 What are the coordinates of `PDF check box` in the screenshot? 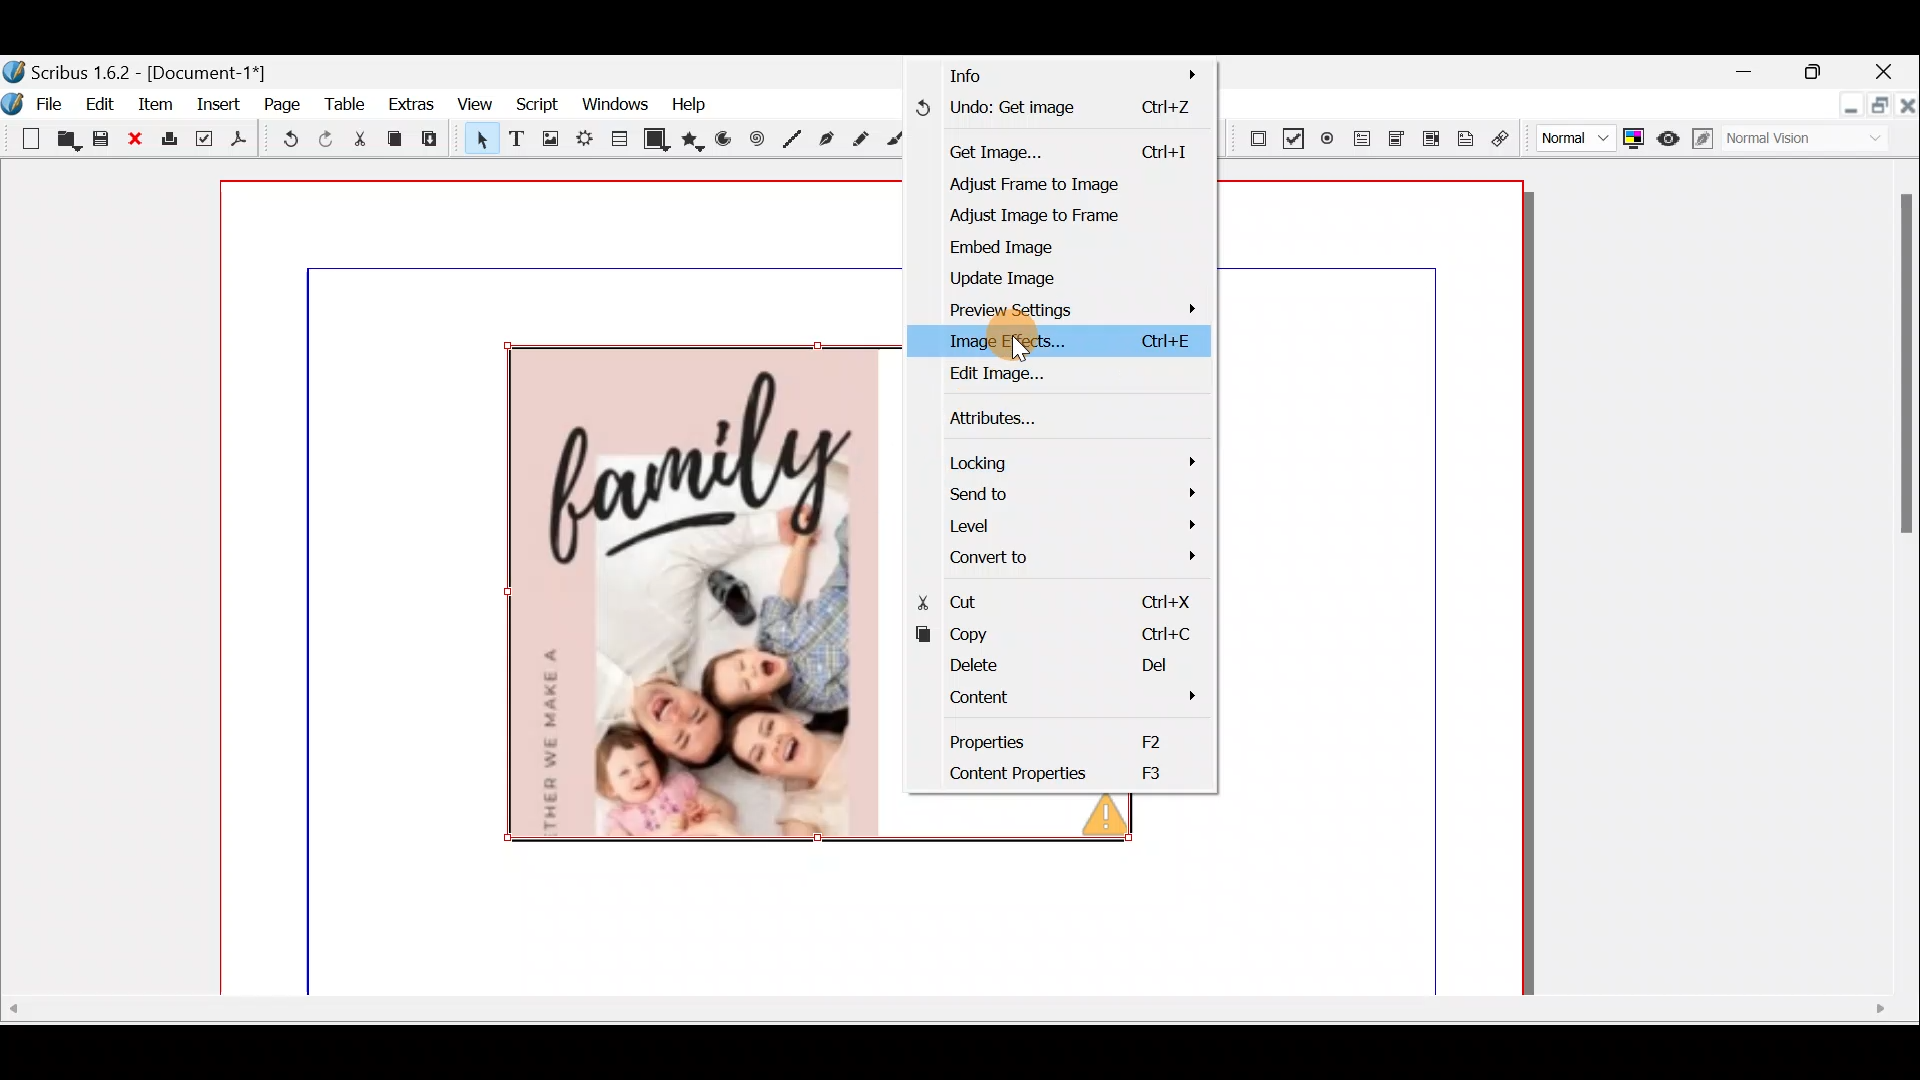 It's located at (1290, 137).